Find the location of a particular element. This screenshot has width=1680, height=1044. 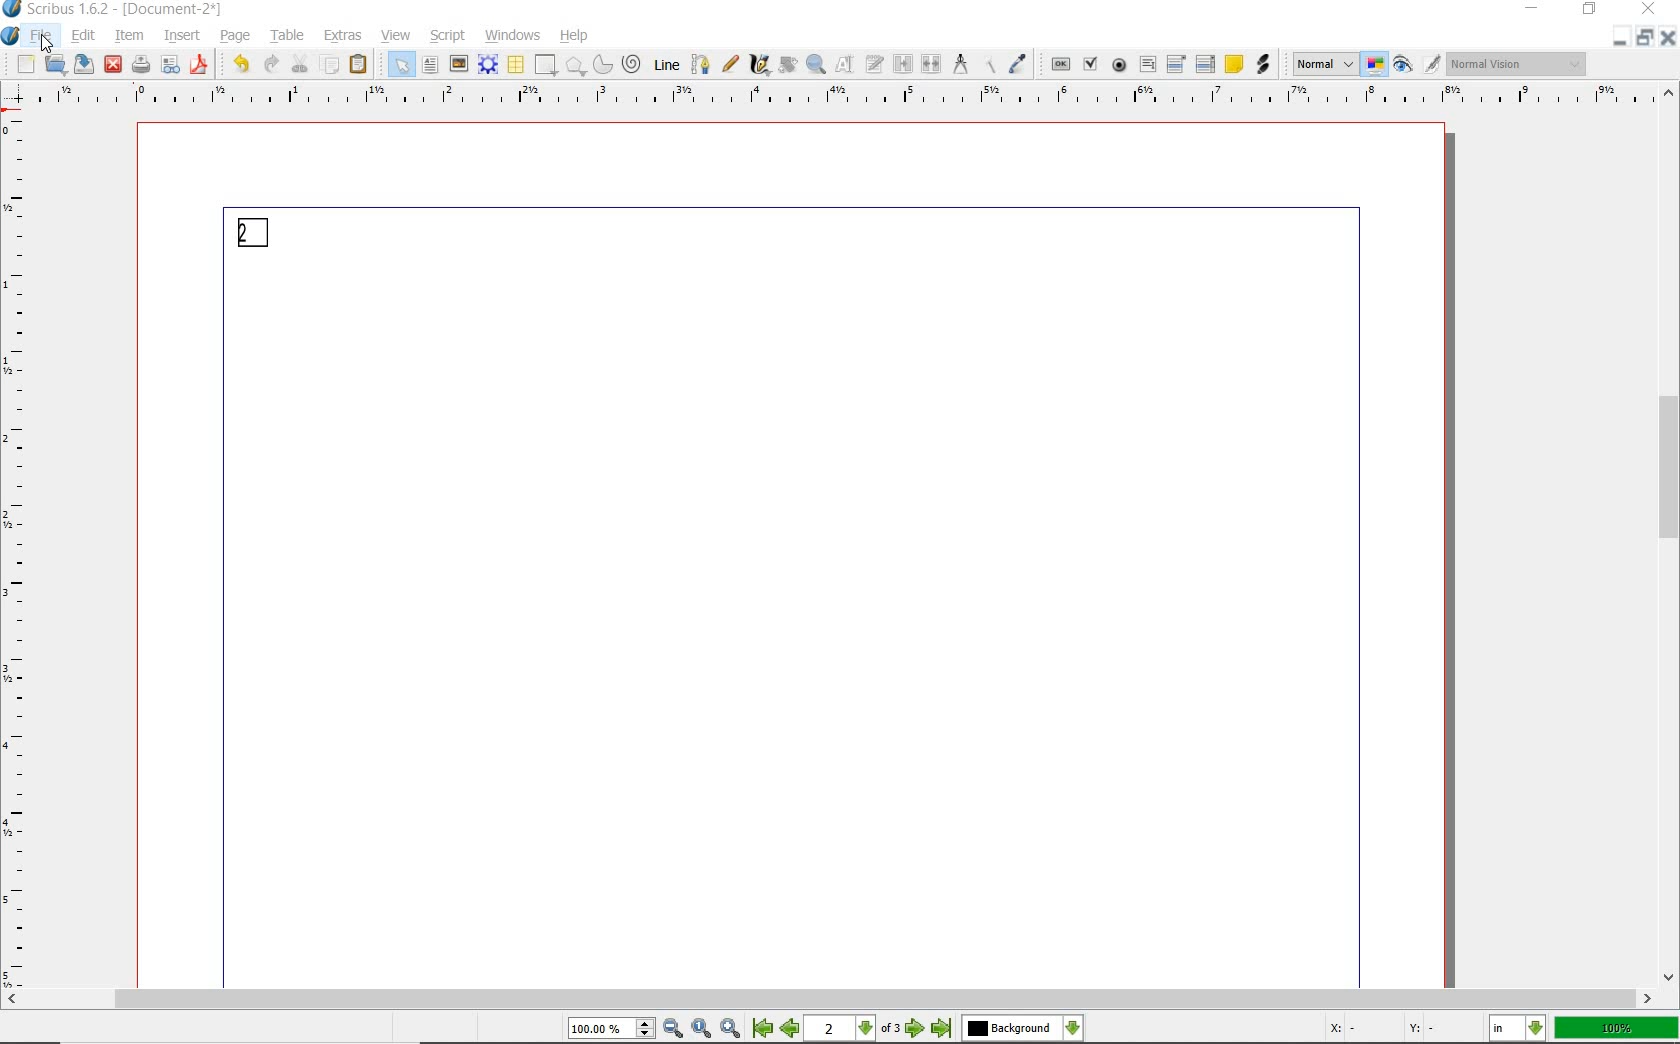

new is located at coordinates (27, 65).